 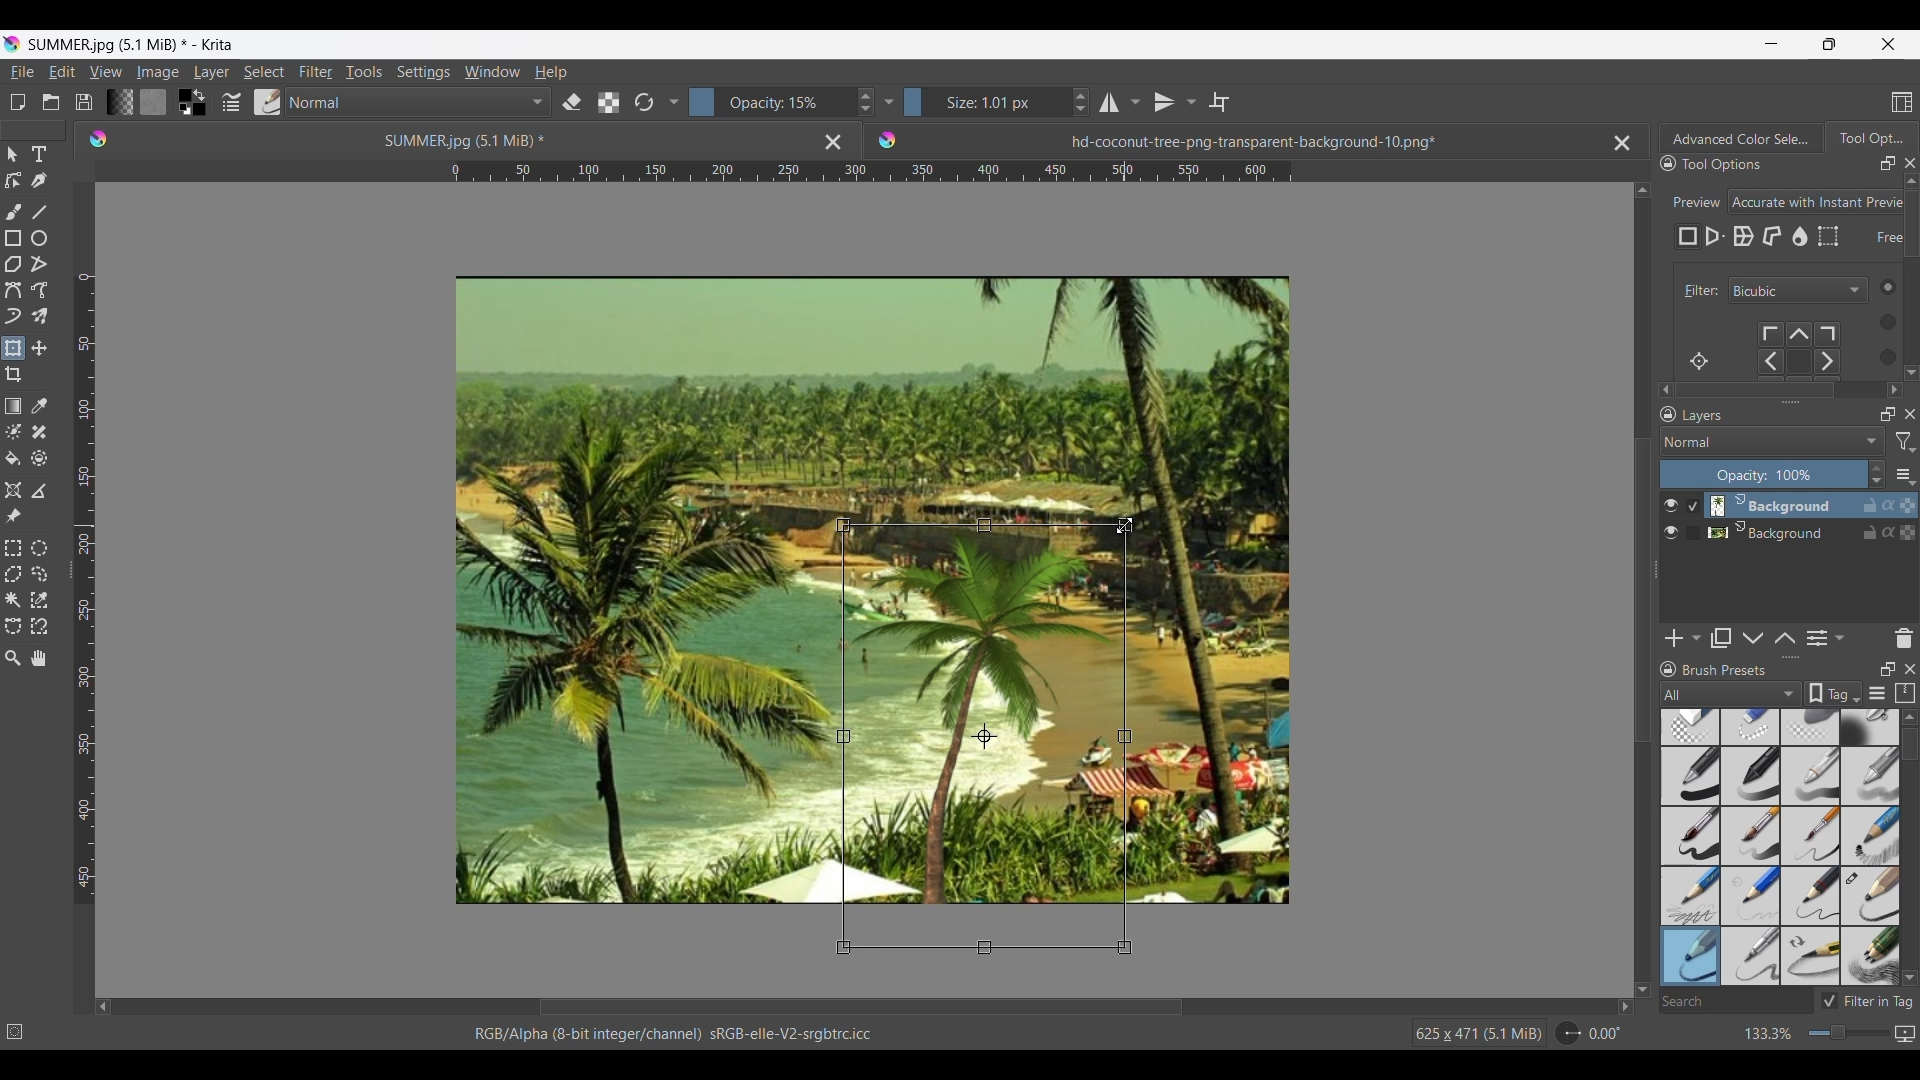 What do you see at coordinates (833, 141) in the screenshot?
I see `Close` at bounding box center [833, 141].